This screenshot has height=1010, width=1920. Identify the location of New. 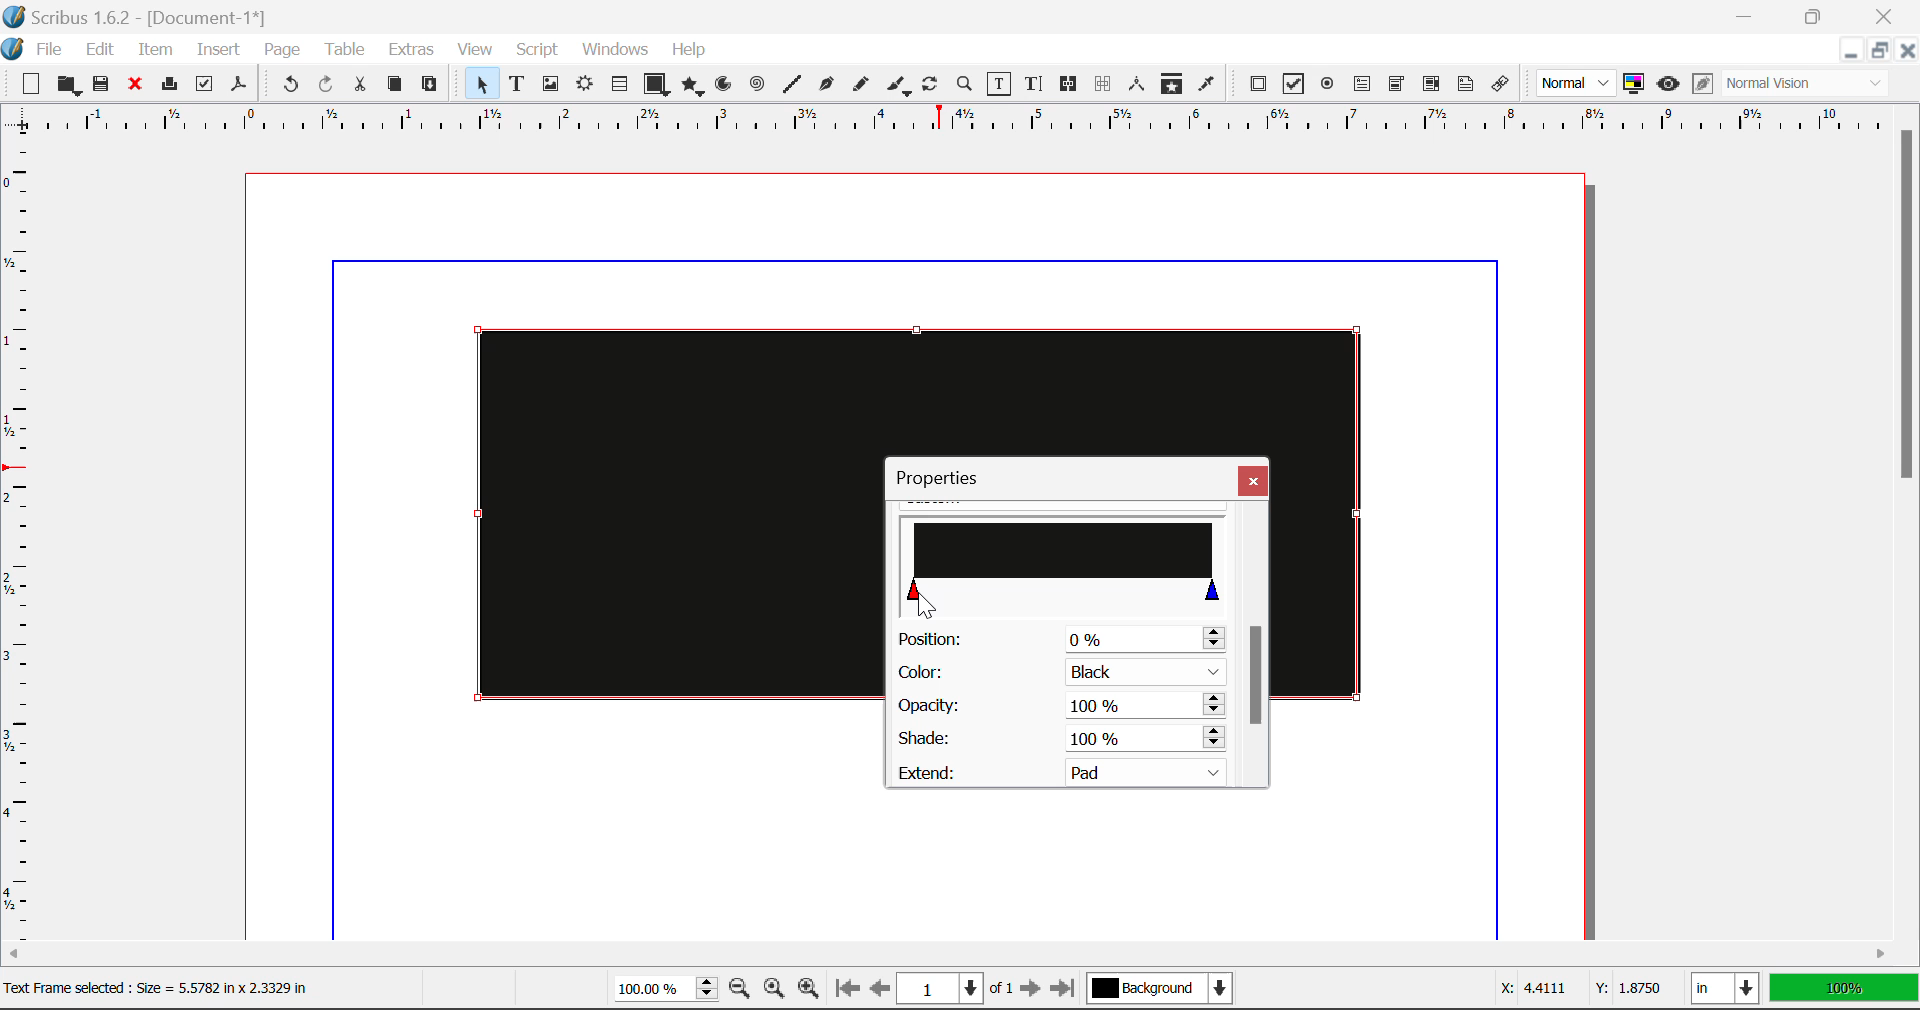
(26, 85).